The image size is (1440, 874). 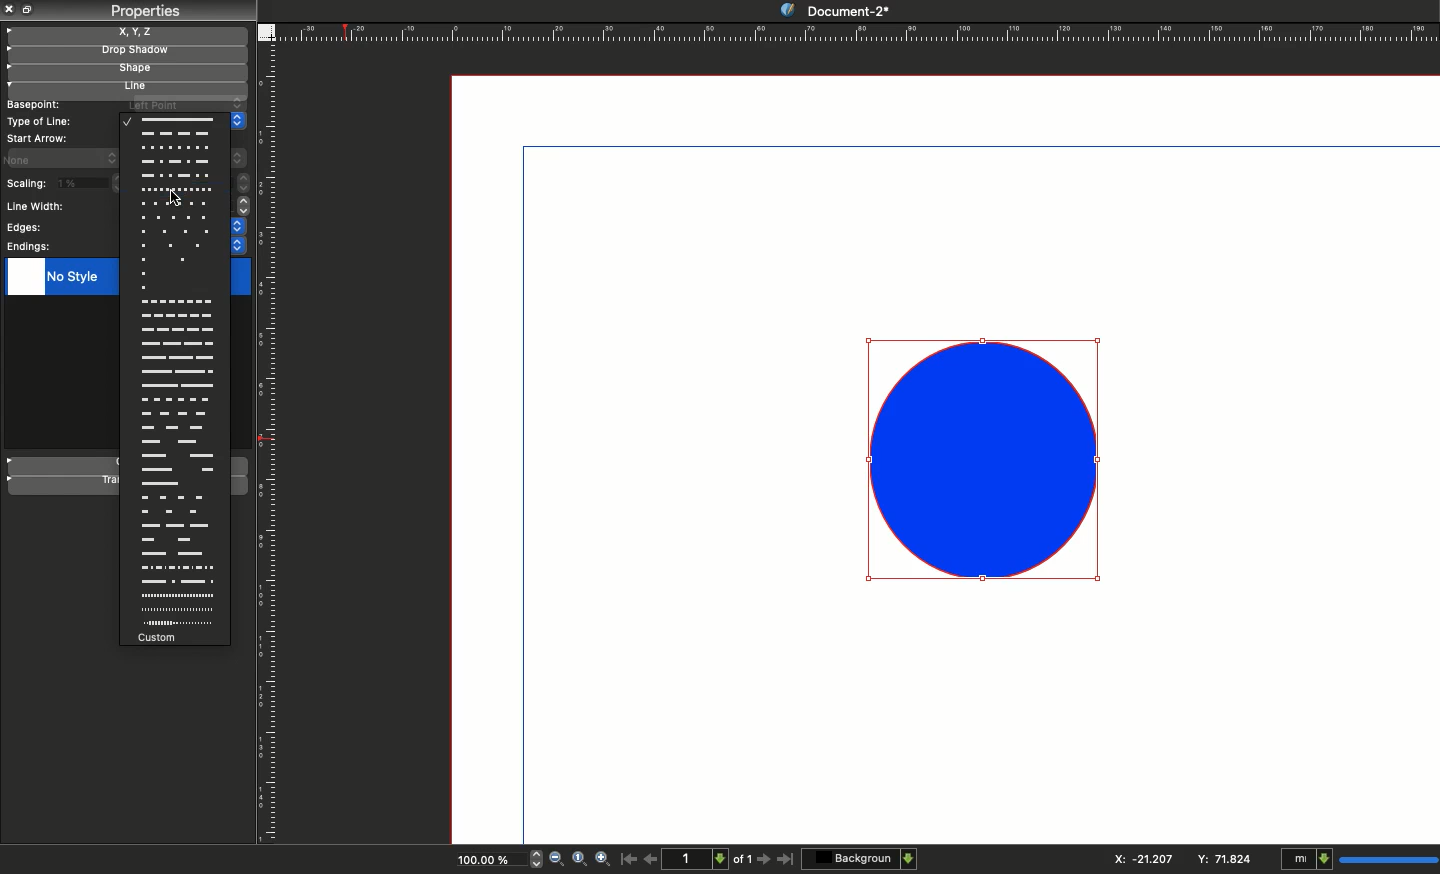 I want to click on Line, so click(x=122, y=88).